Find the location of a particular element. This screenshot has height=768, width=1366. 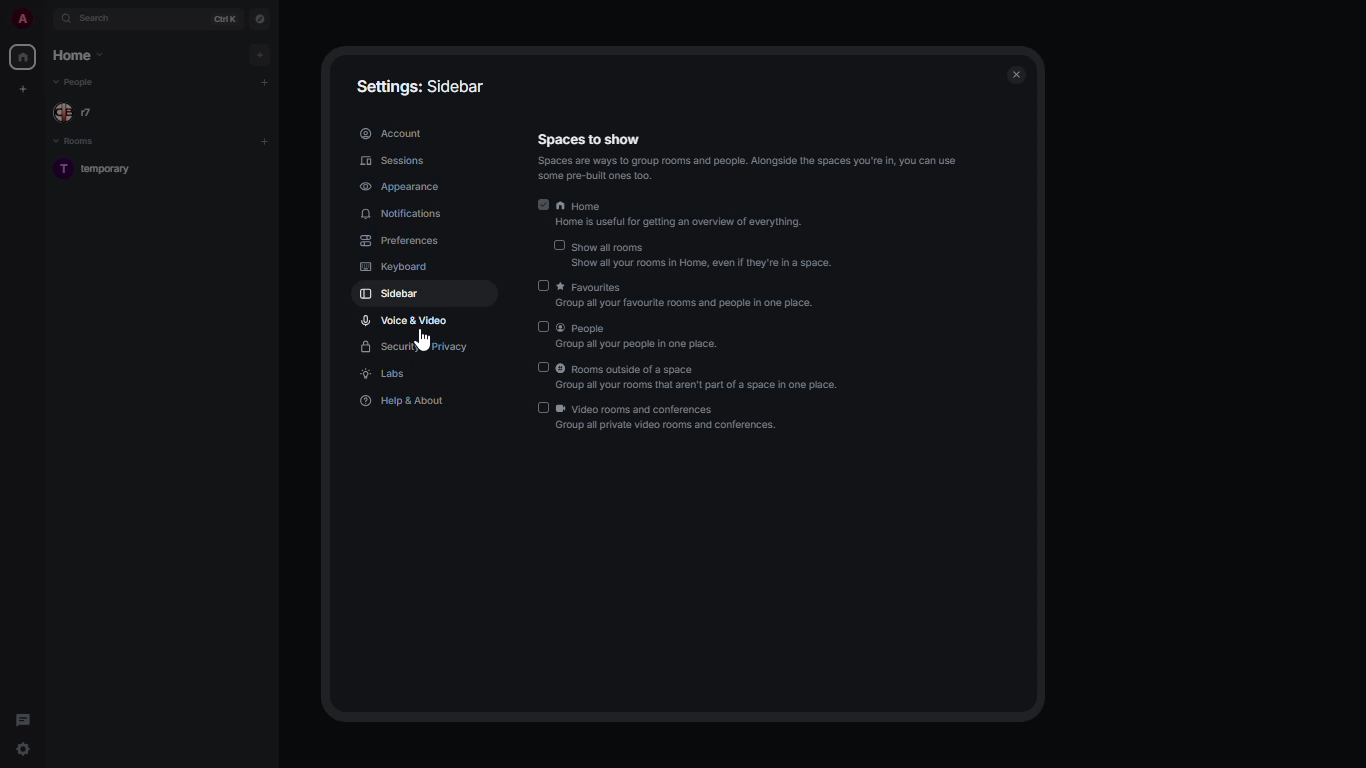

account is located at coordinates (392, 132).